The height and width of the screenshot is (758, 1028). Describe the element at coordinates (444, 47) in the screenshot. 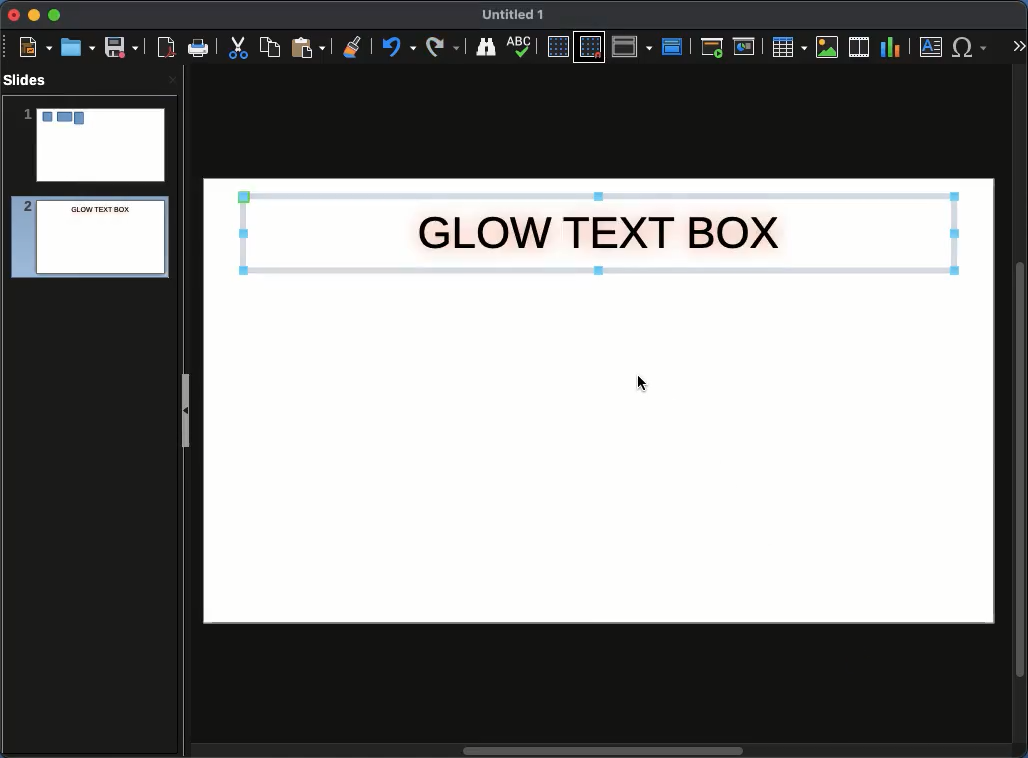

I see `Redo` at that location.